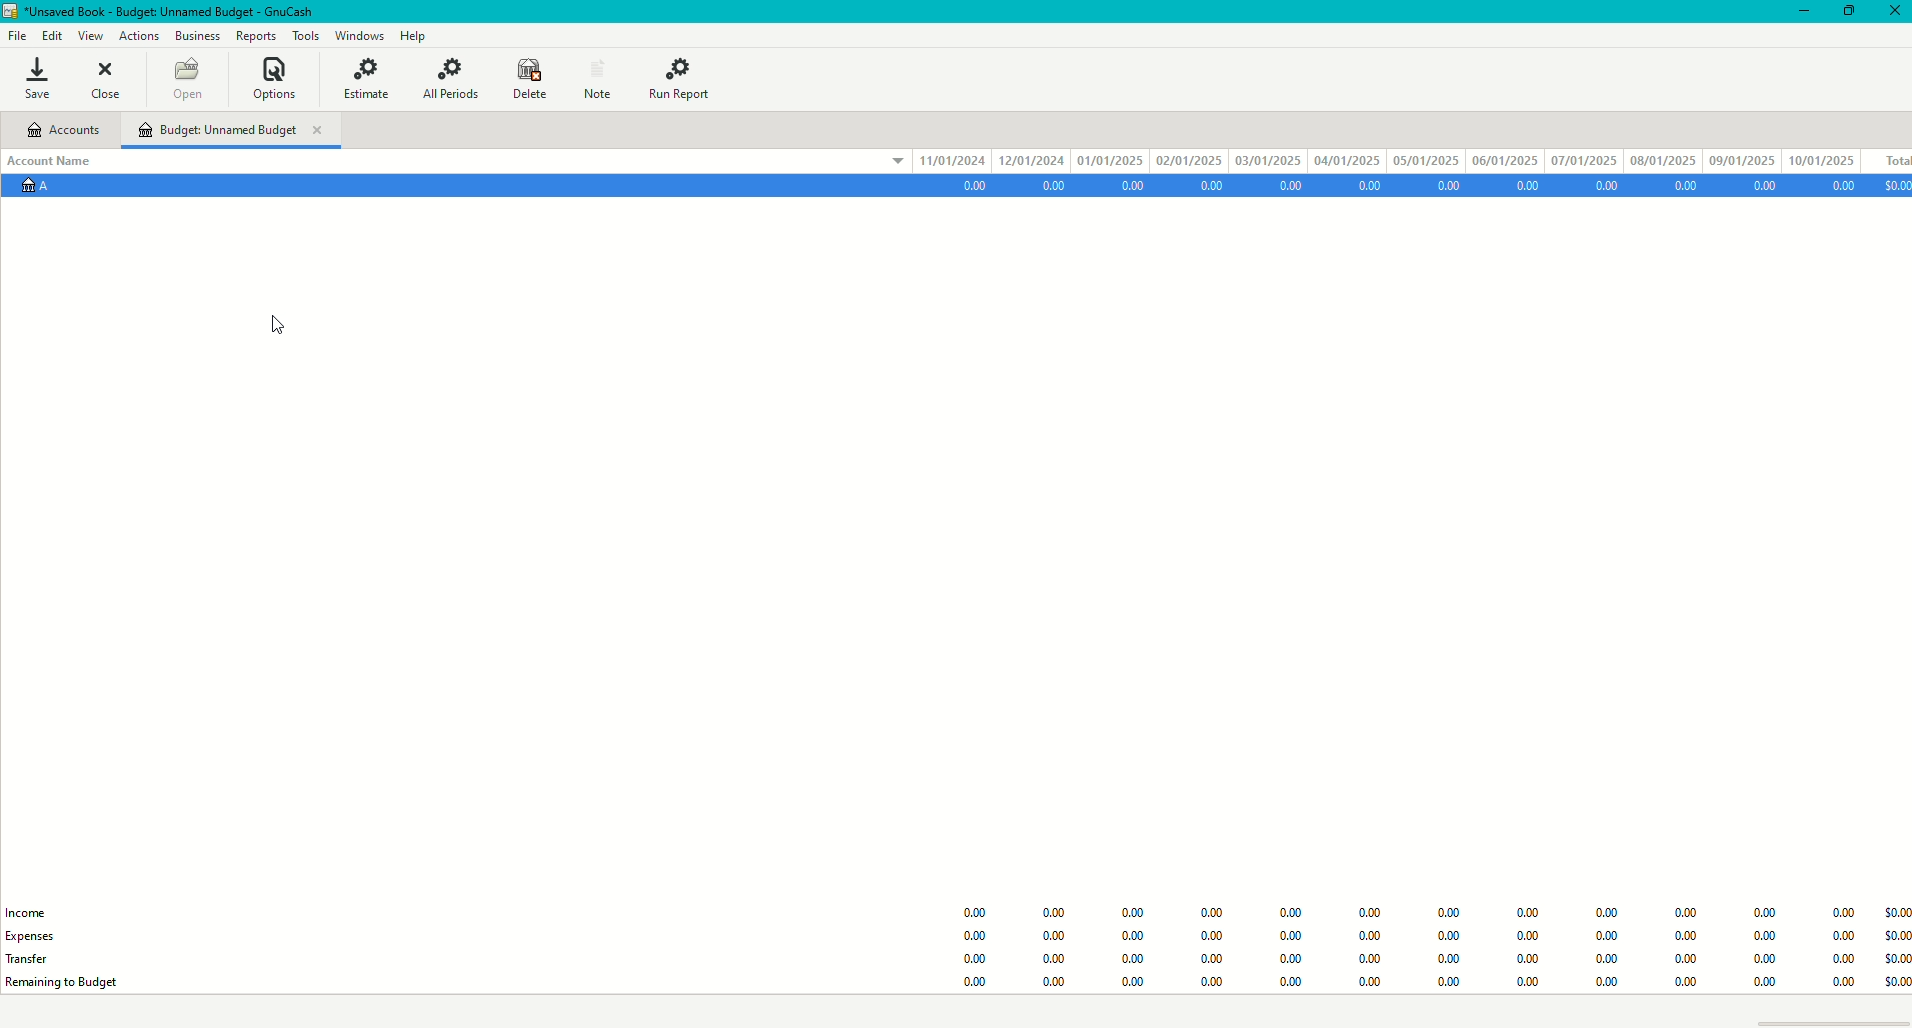 The height and width of the screenshot is (1028, 1912). Describe the element at coordinates (599, 76) in the screenshot. I see `Note` at that location.